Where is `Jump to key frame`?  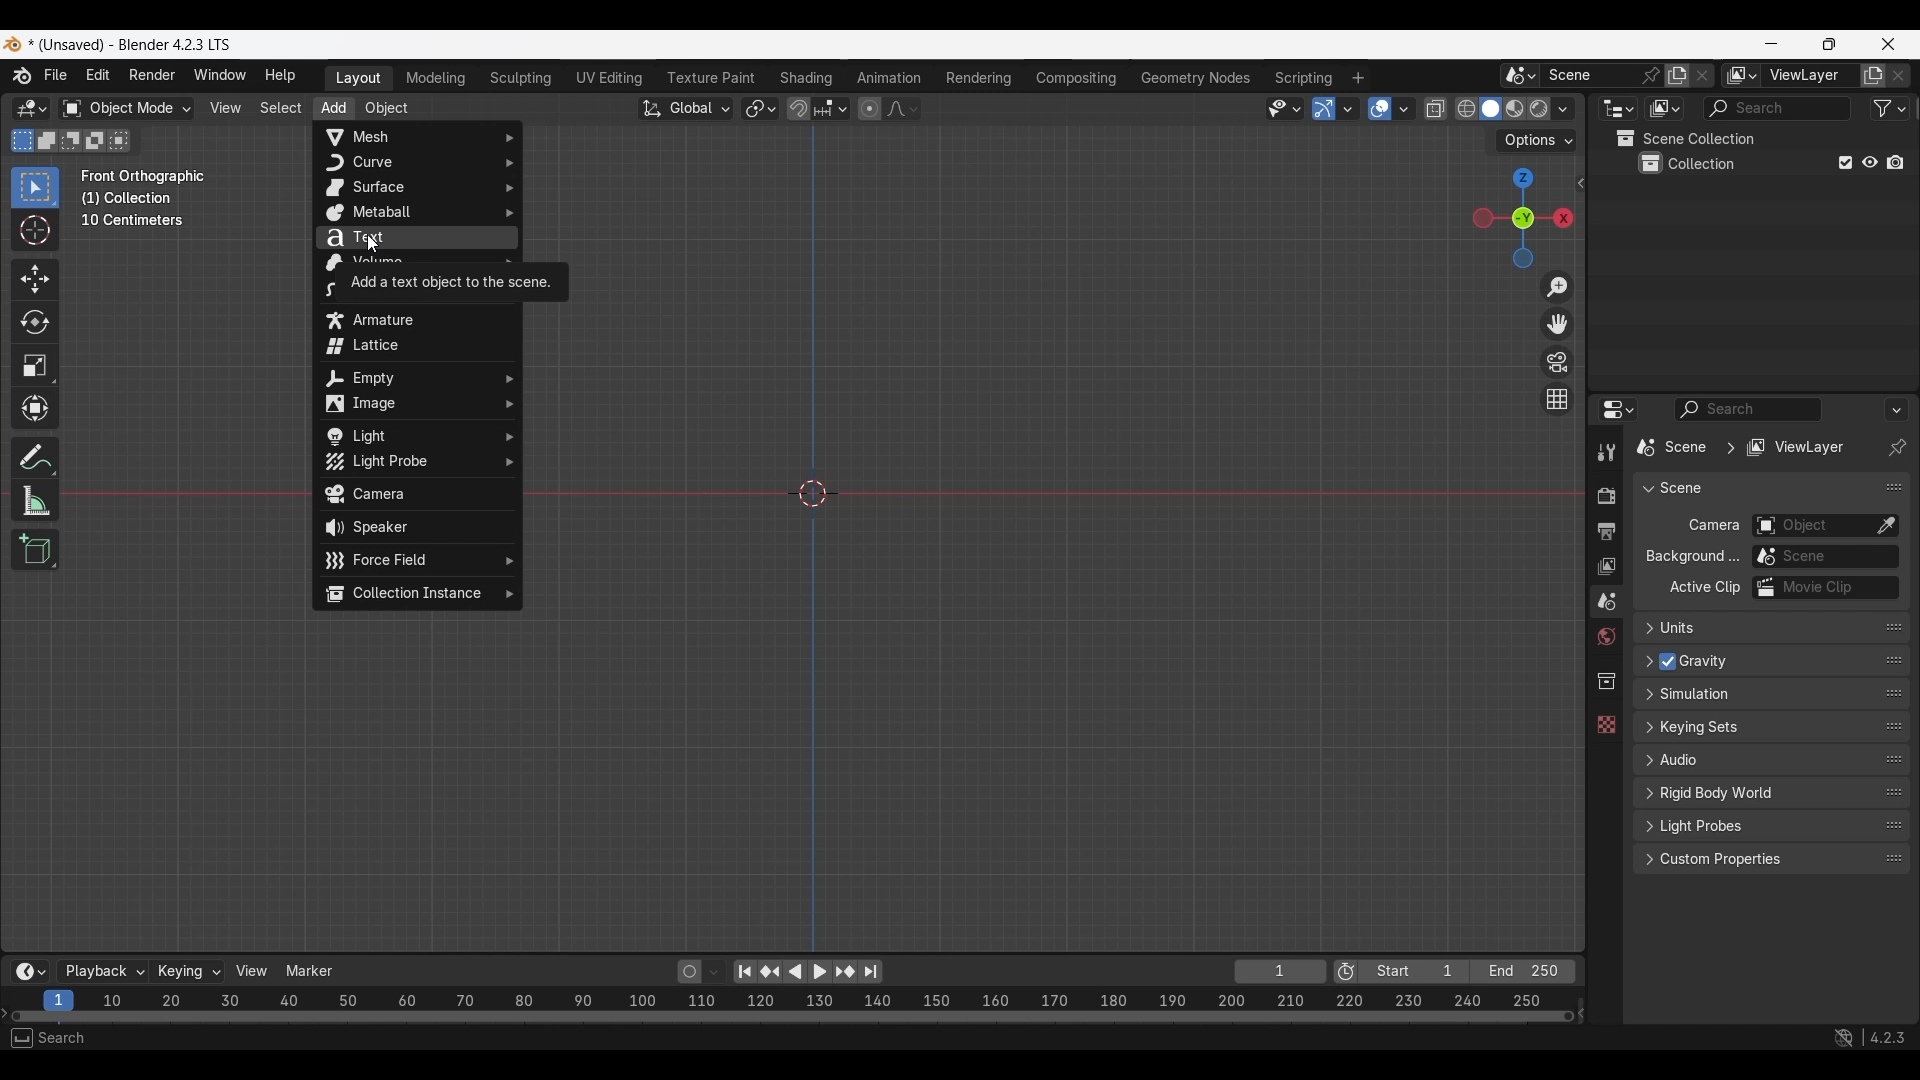 Jump to key frame is located at coordinates (845, 972).